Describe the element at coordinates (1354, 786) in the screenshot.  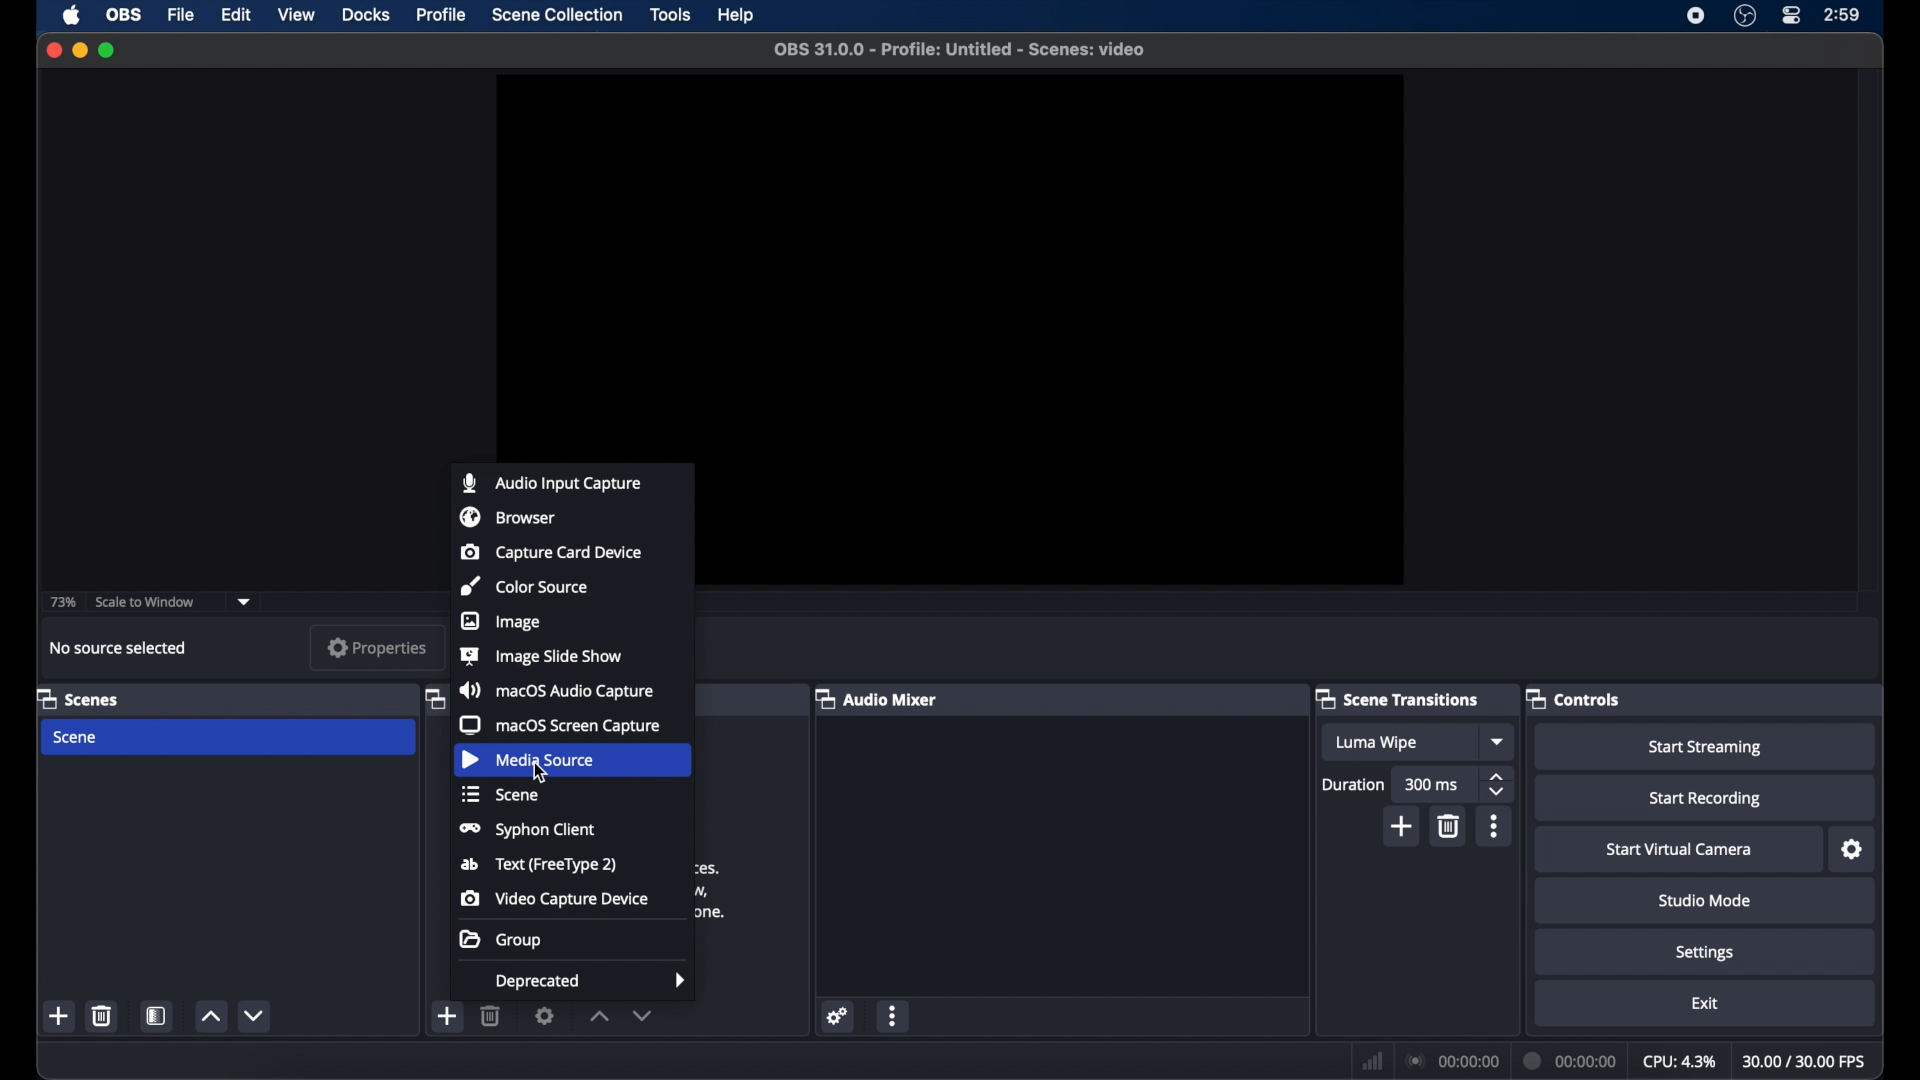
I see `duration` at that location.